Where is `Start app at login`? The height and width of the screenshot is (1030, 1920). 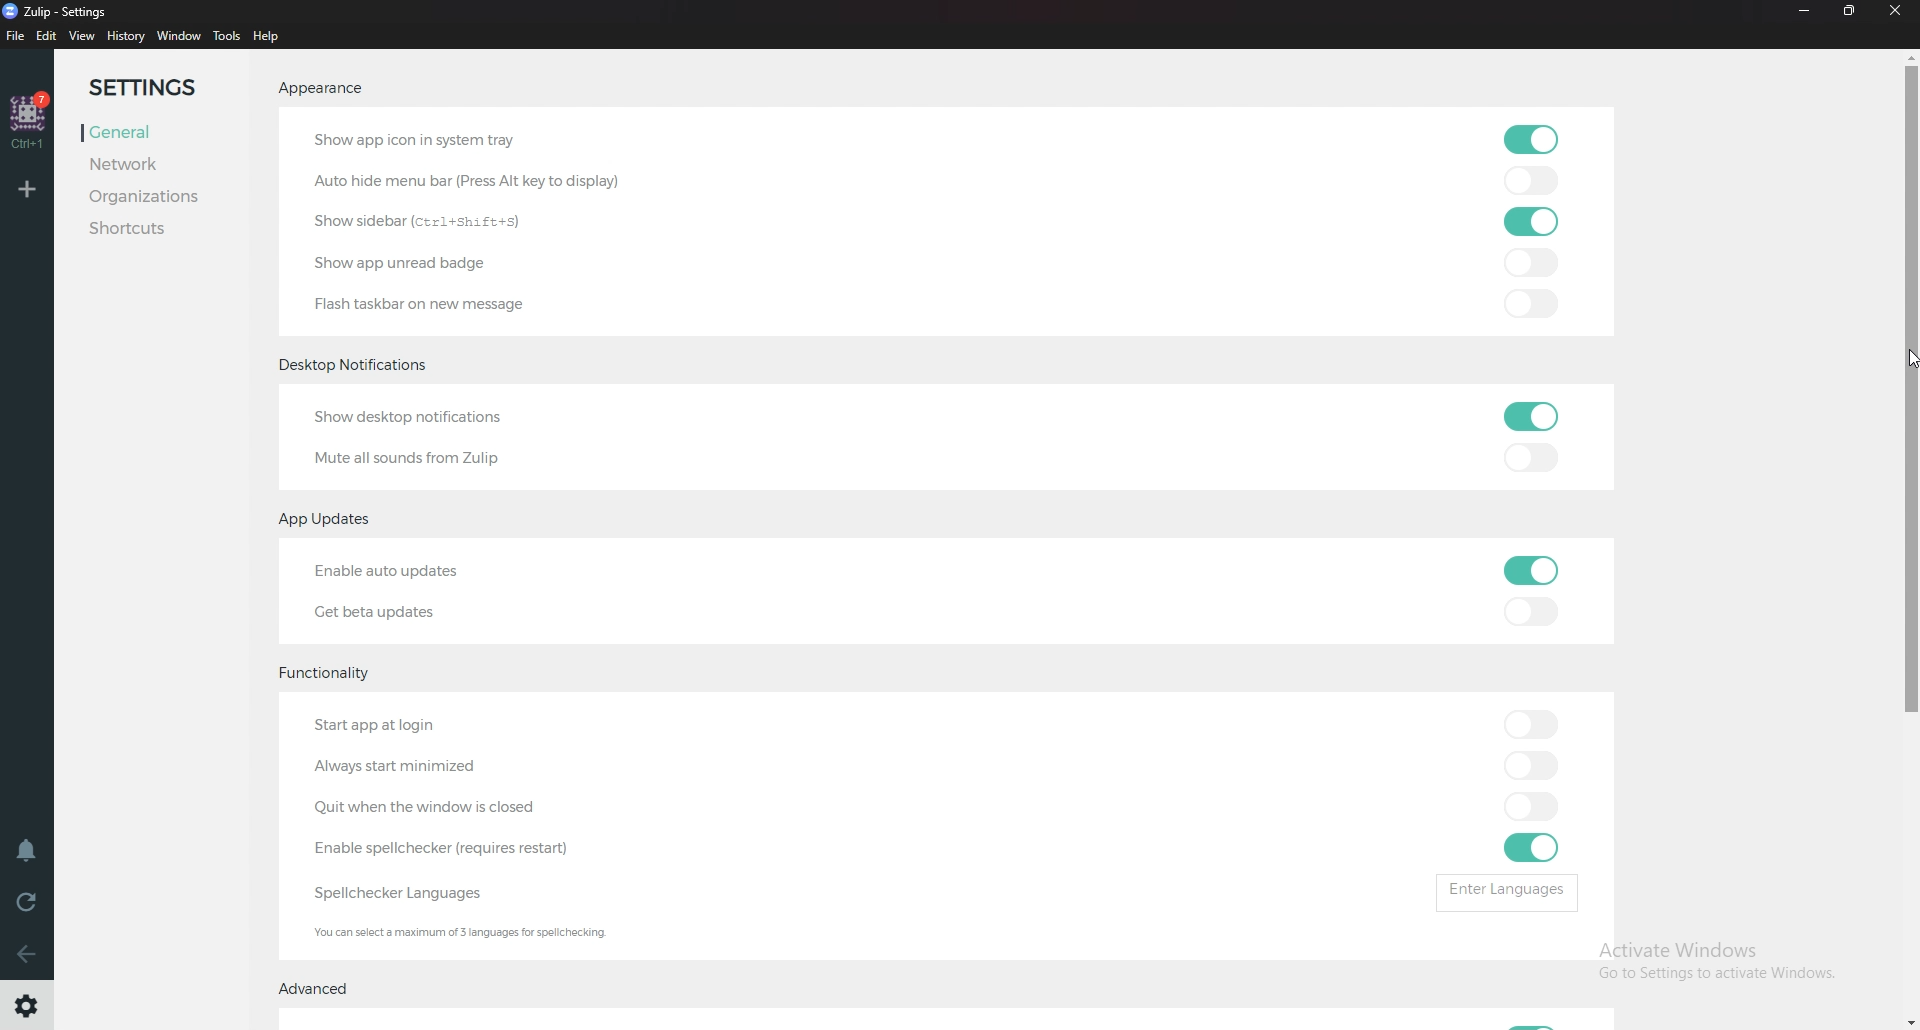 Start app at login is located at coordinates (418, 727).